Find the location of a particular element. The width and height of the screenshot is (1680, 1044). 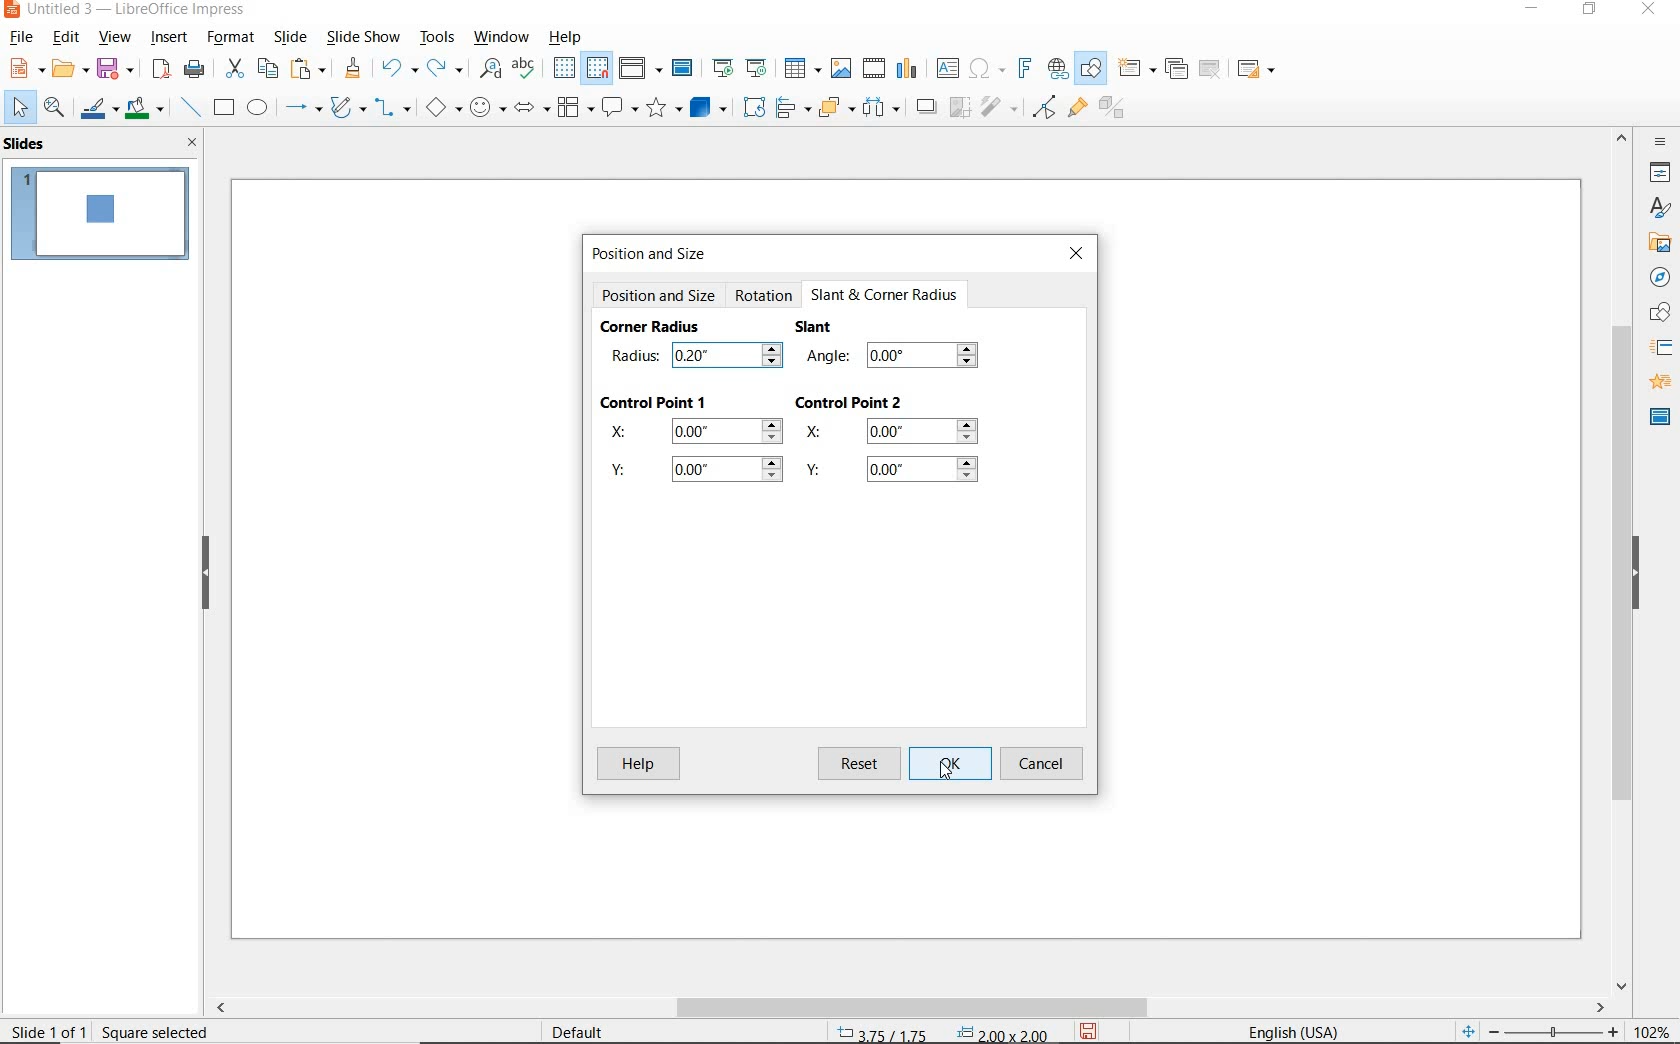

copy is located at coordinates (265, 67).